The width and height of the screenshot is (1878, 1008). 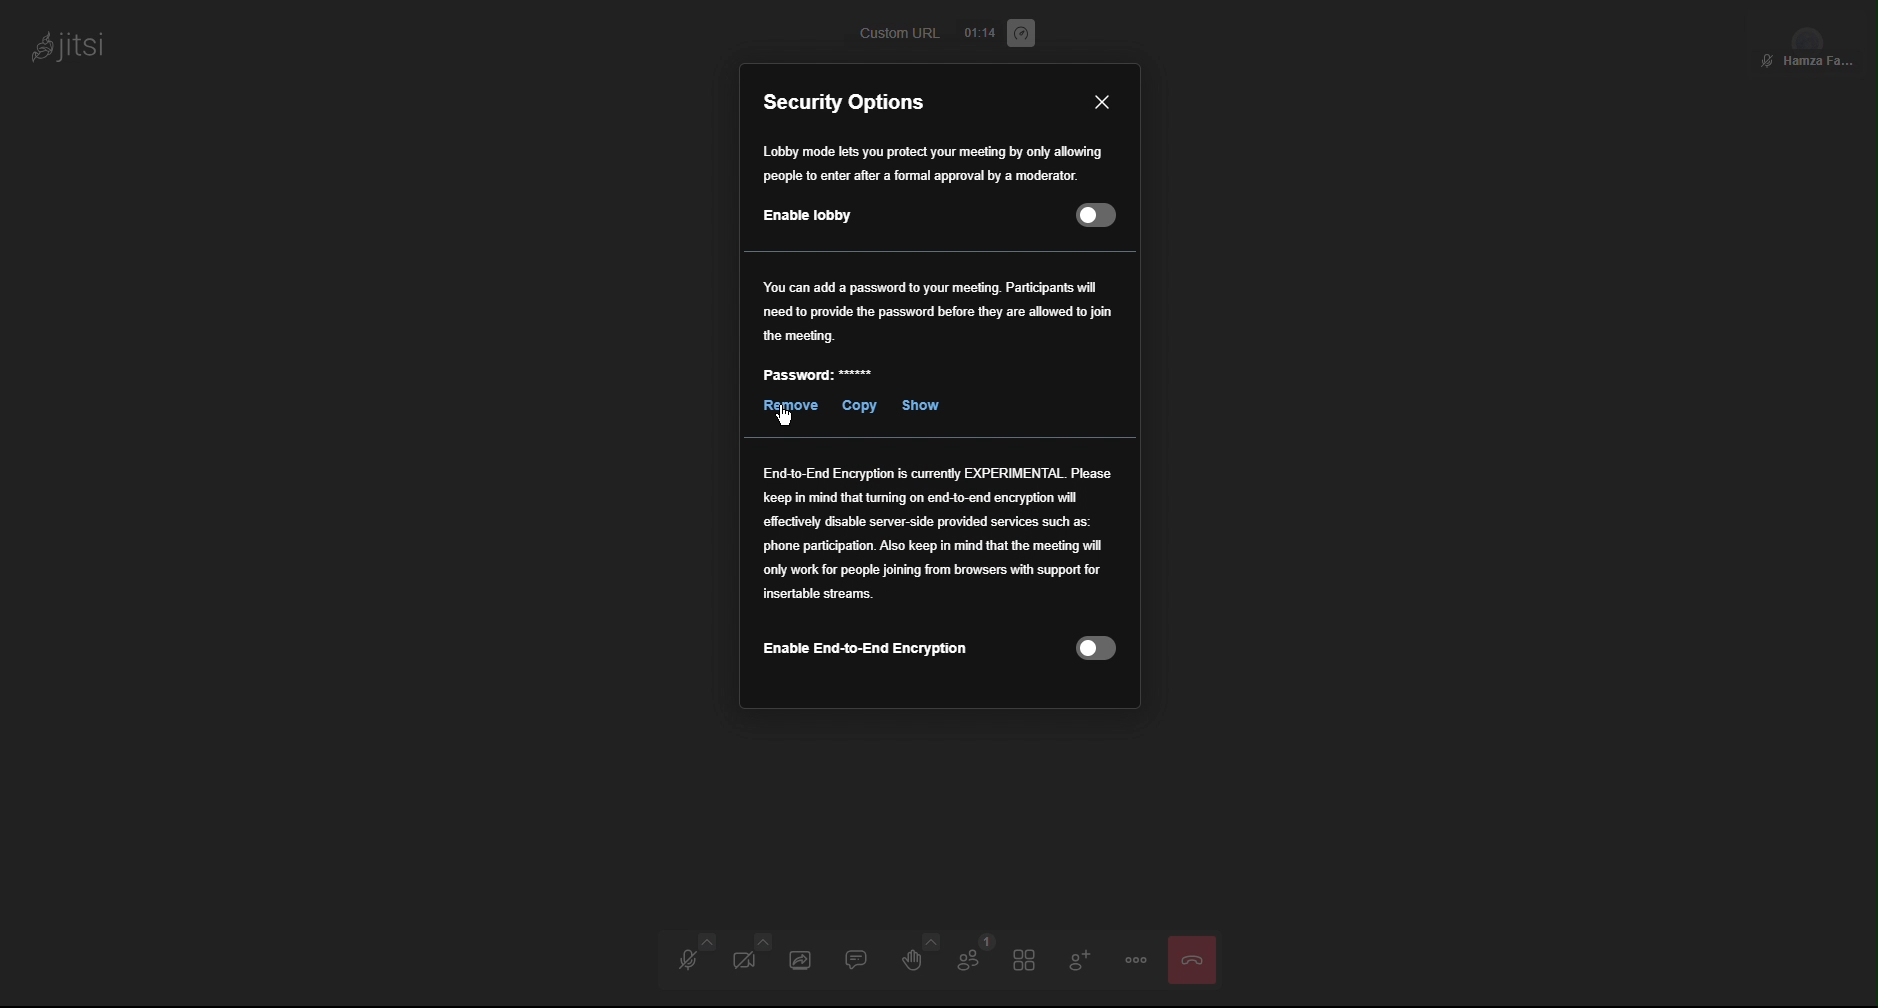 I want to click on Copy , so click(x=863, y=409).